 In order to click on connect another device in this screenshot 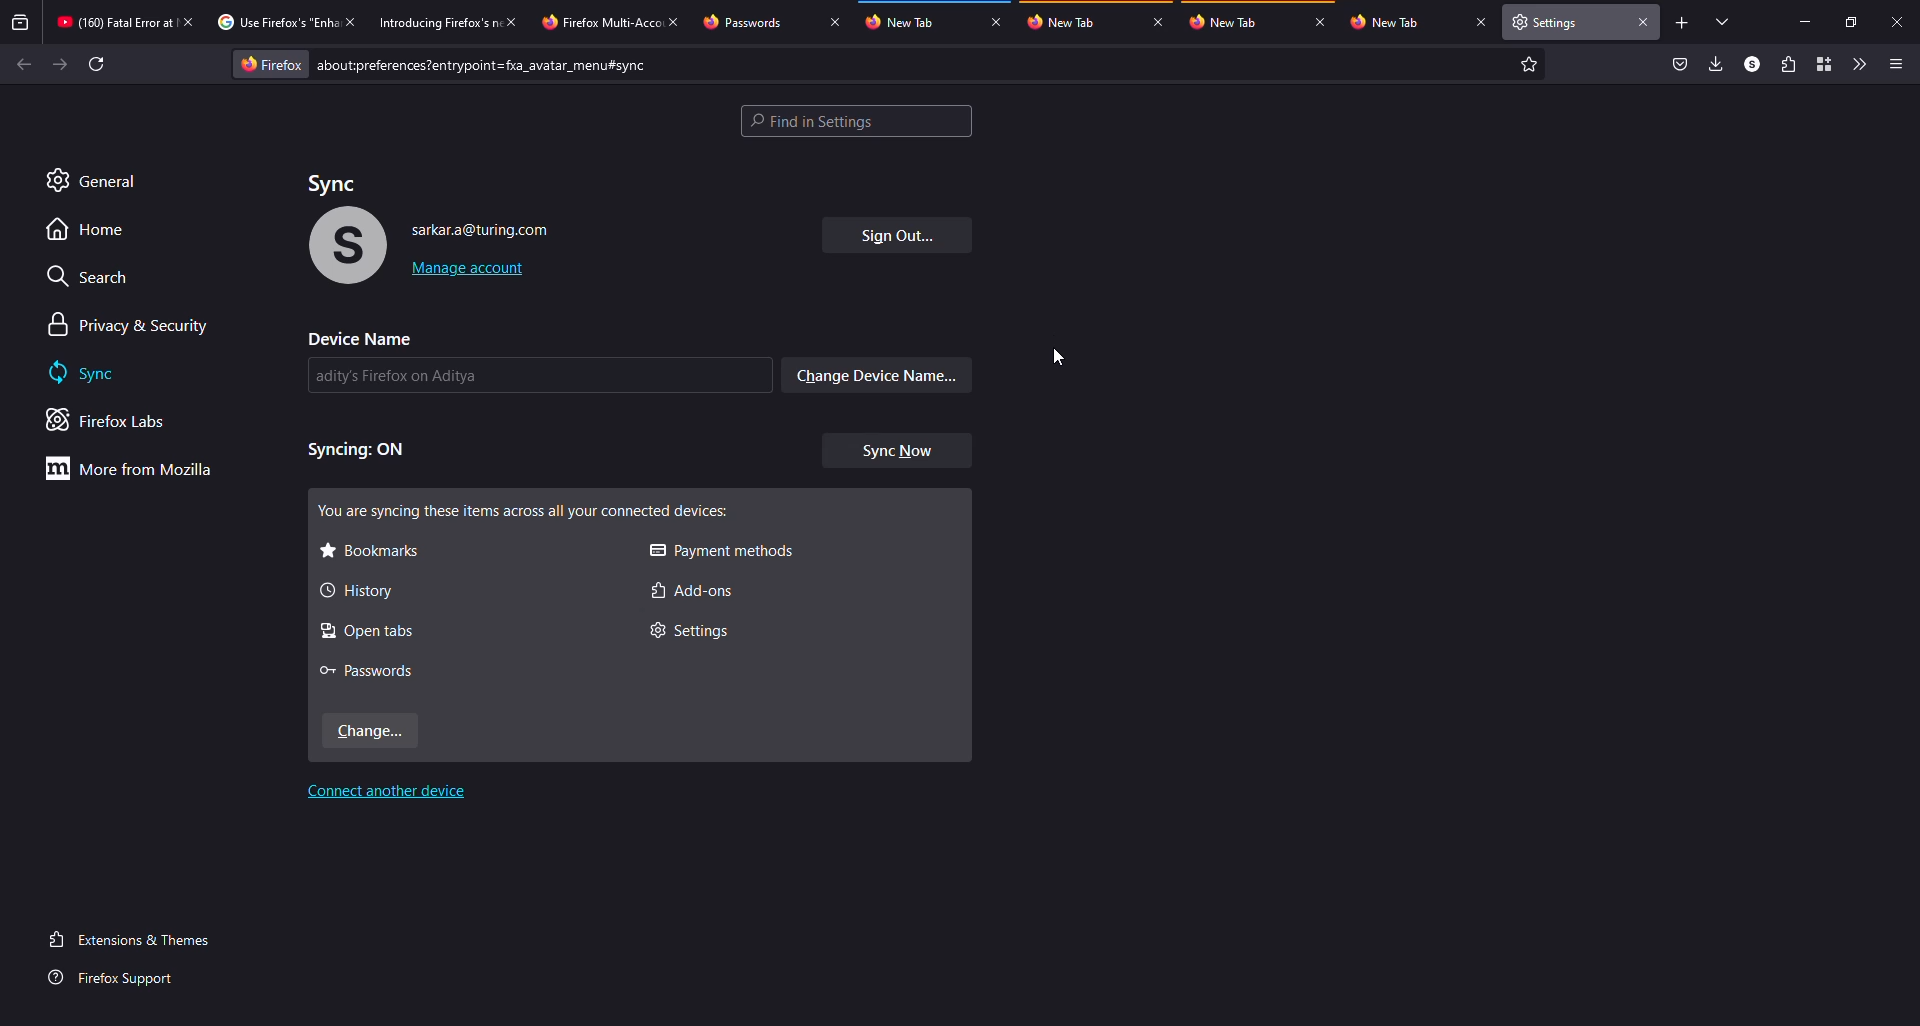, I will do `click(390, 790)`.